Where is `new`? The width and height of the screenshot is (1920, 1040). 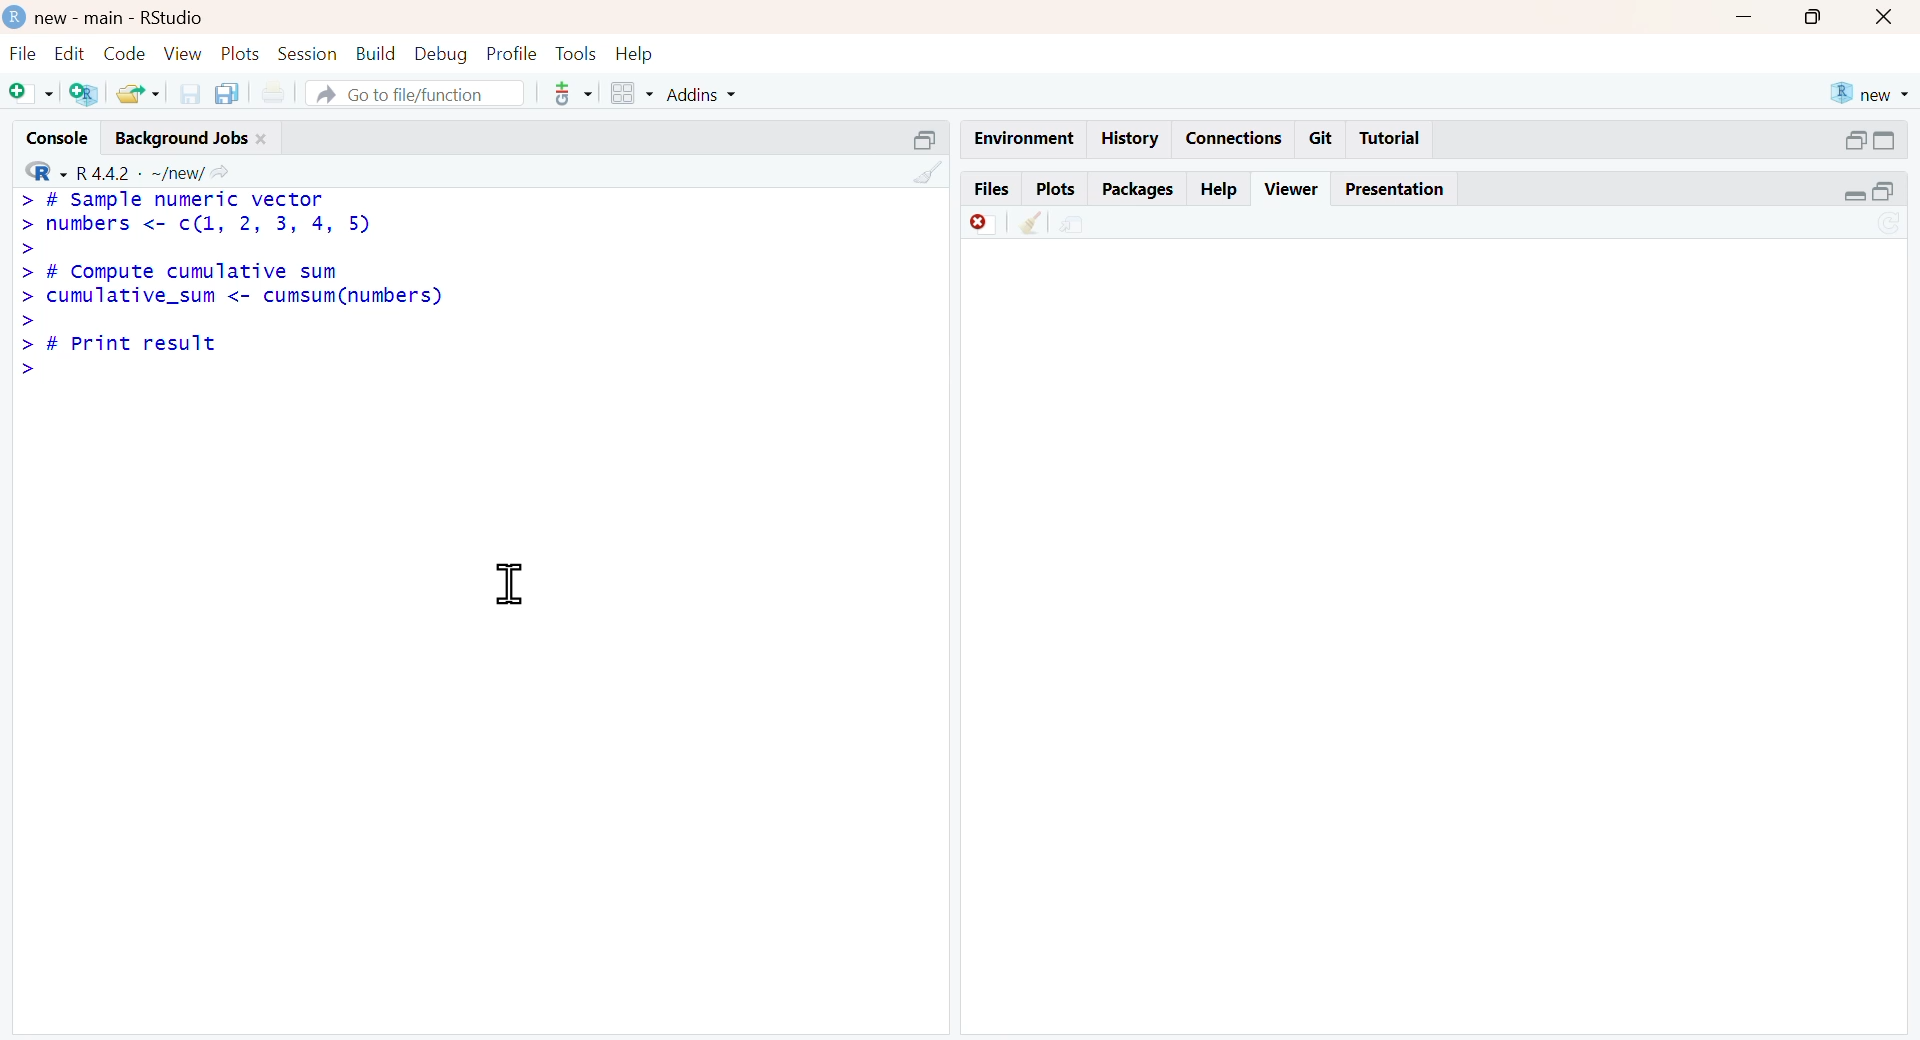
new is located at coordinates (1871, 94).